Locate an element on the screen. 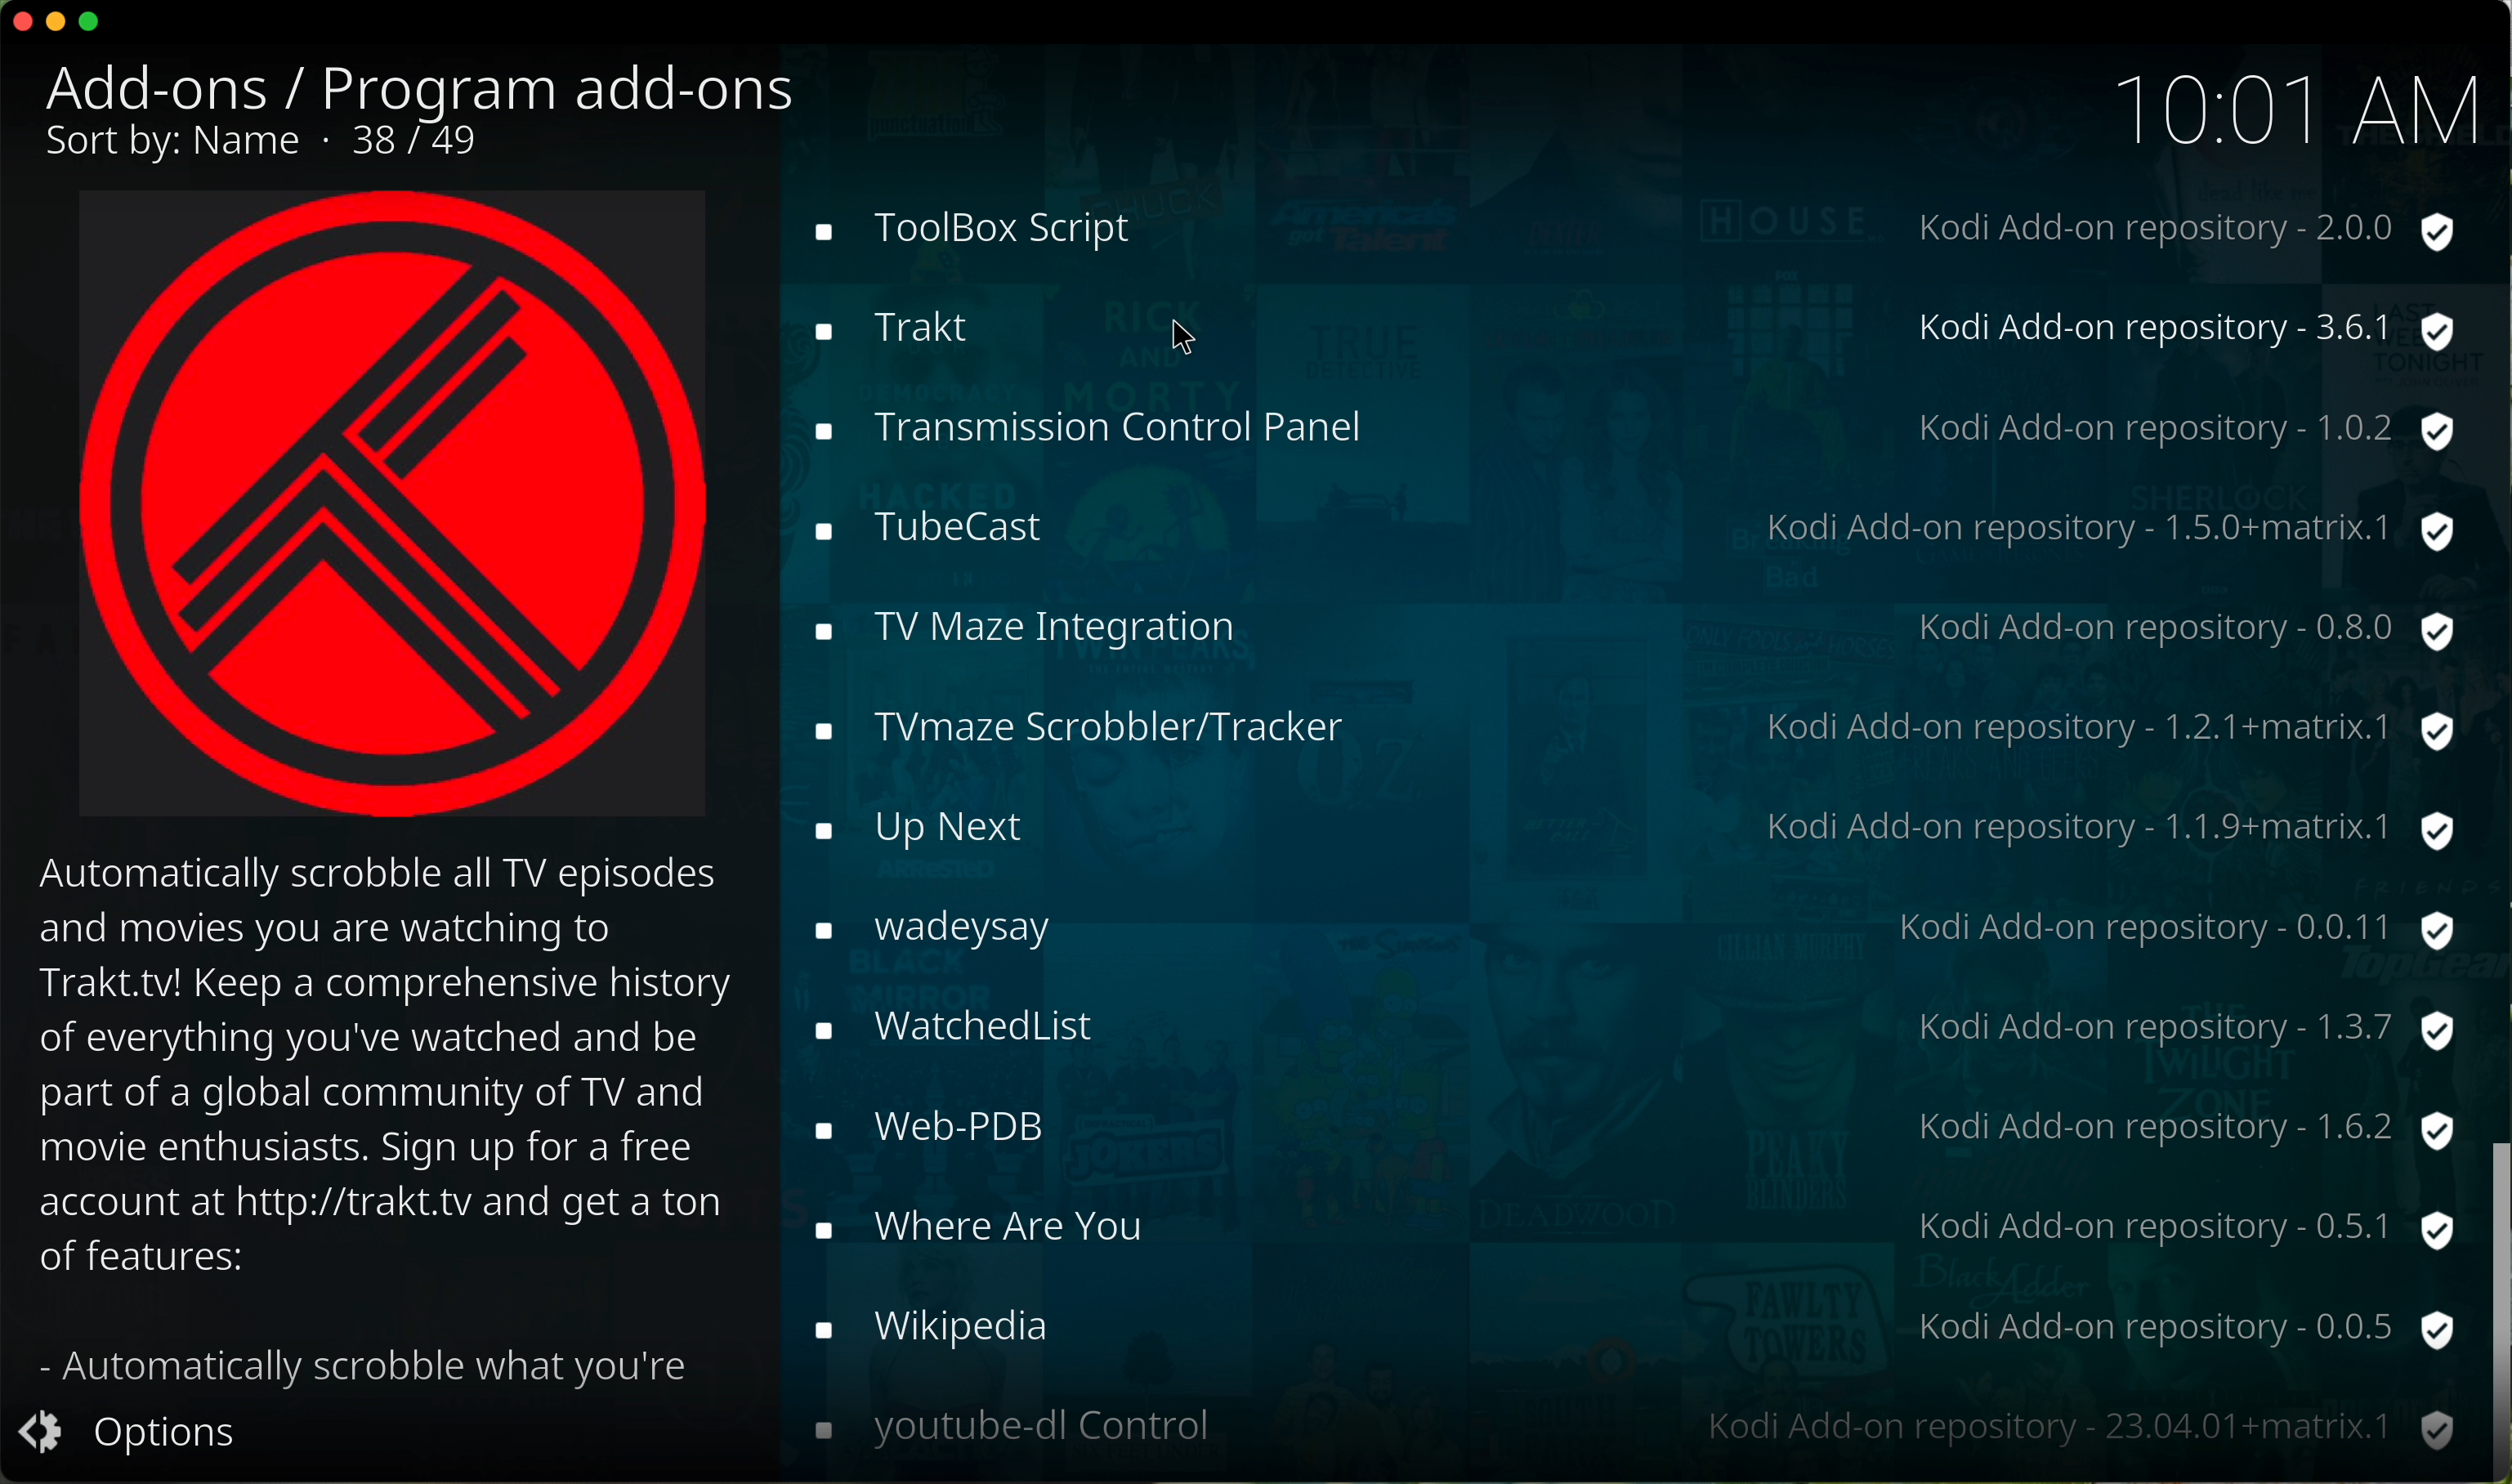 The width and height of the screenshot is (2512, 1484). toolbox script is located at coordinates (1631, 228).